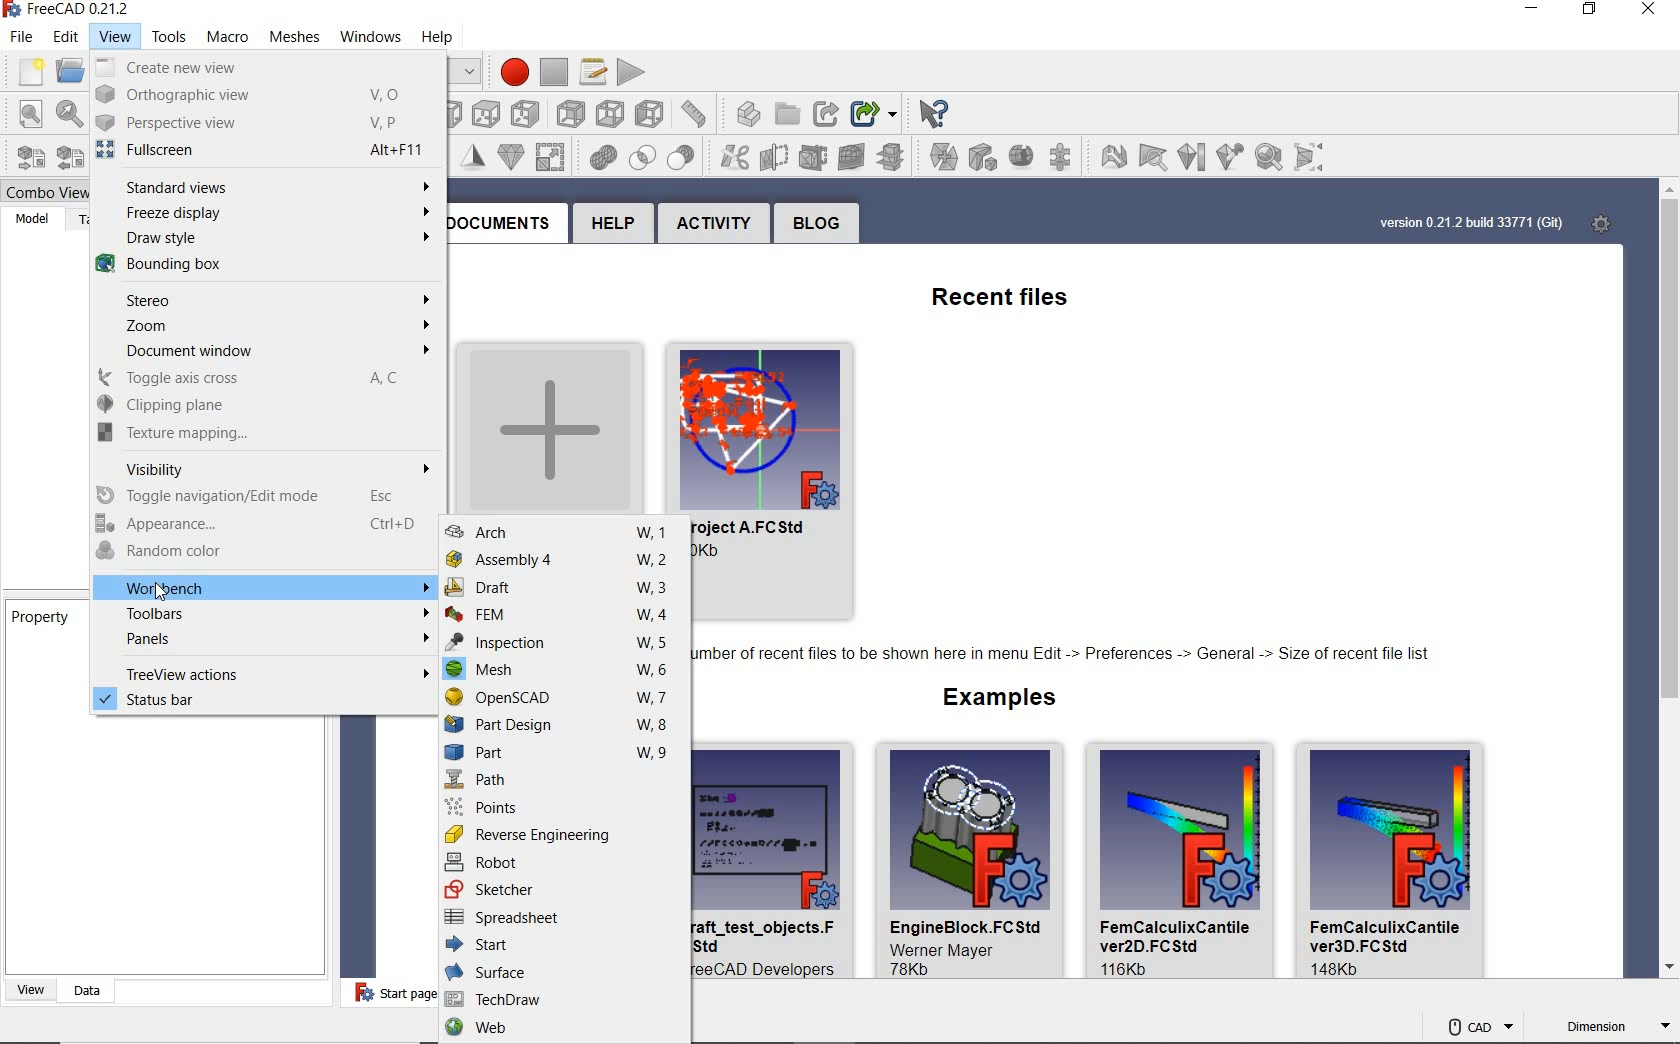  Describe the element at coordinates (1469, 223) in the screenshot. I see `version 0.21.2 build 33771 (Git)` at that location.